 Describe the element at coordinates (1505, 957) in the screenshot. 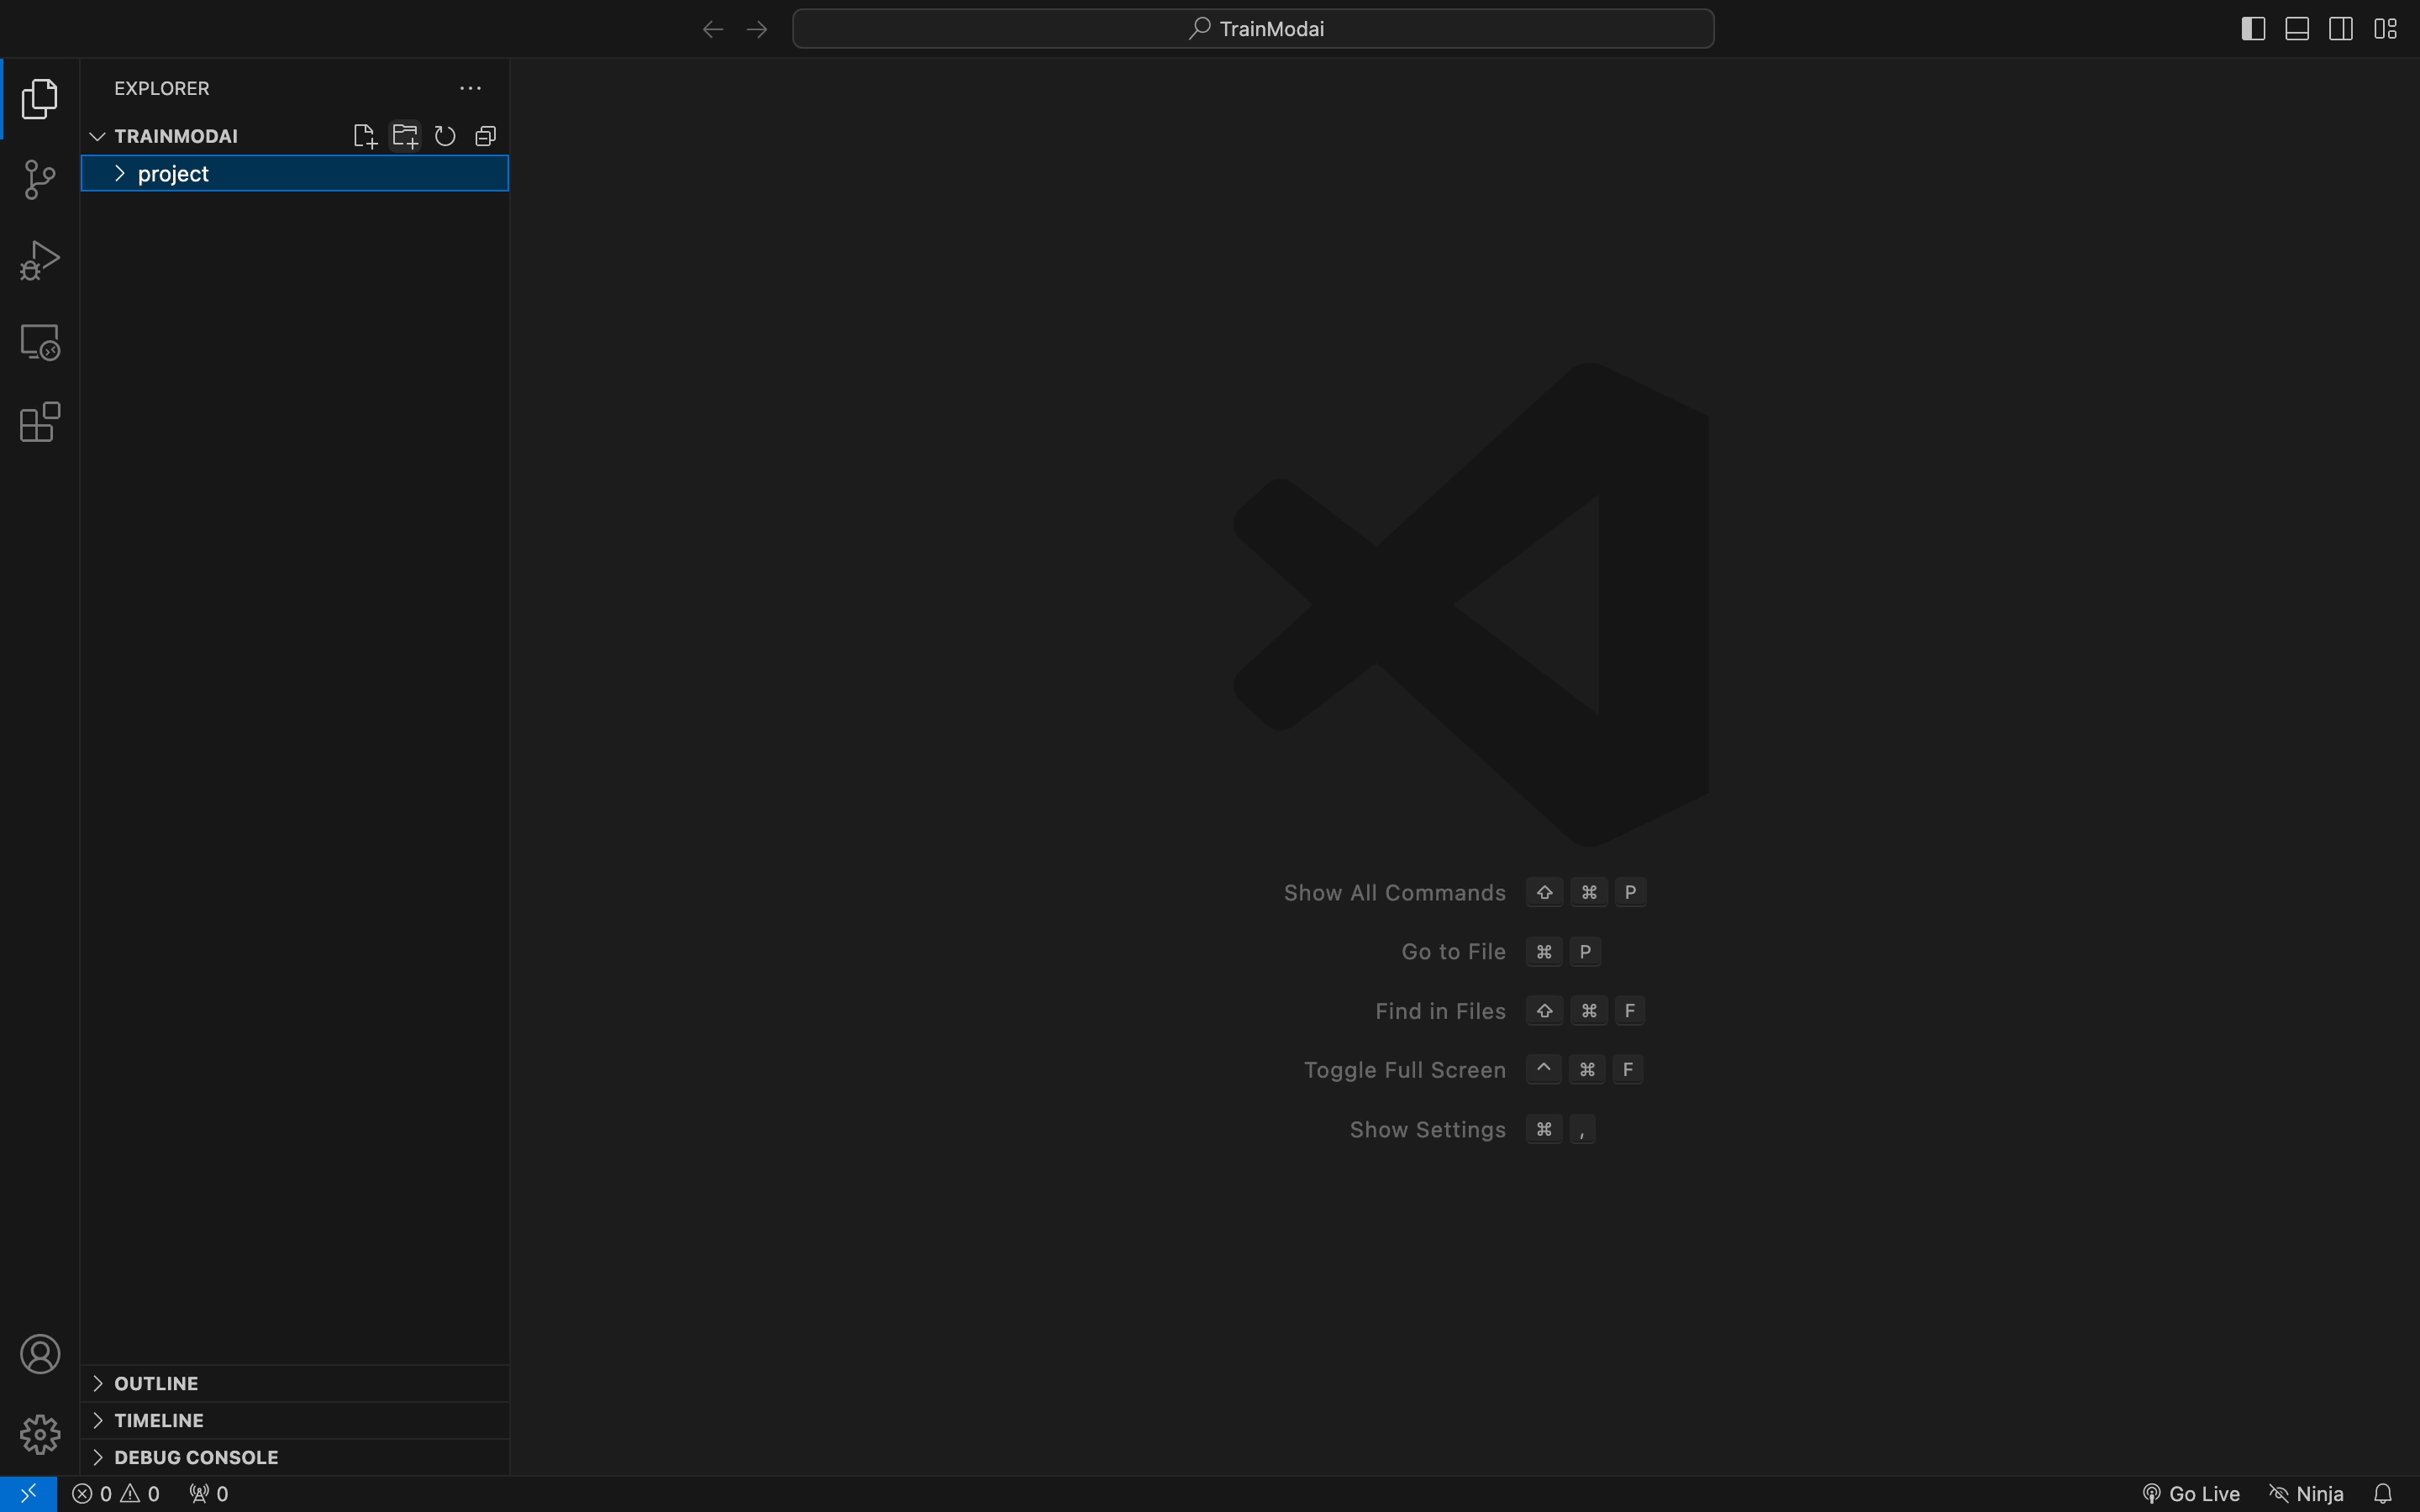

I see `Go to file` at that location.